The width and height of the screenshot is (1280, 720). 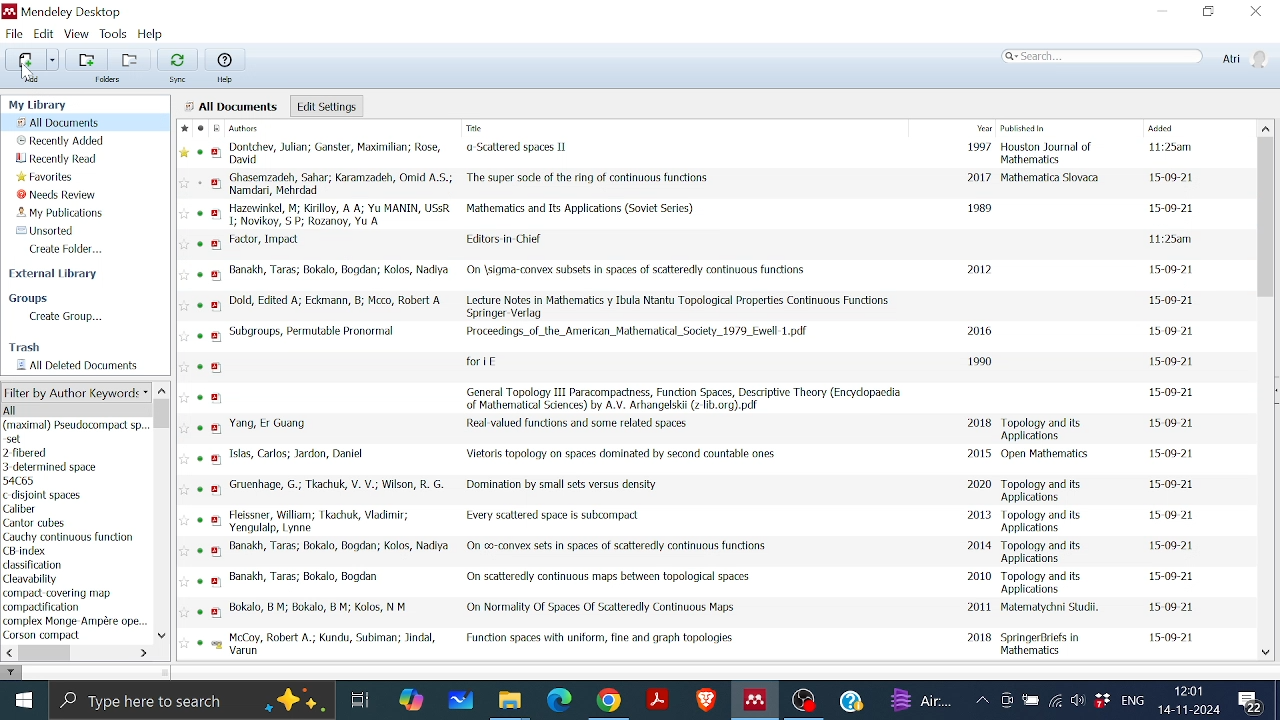 What do you see at coordinates (205, 367) in the screenshot?
I see `read status` at bounding box center [205, 367].